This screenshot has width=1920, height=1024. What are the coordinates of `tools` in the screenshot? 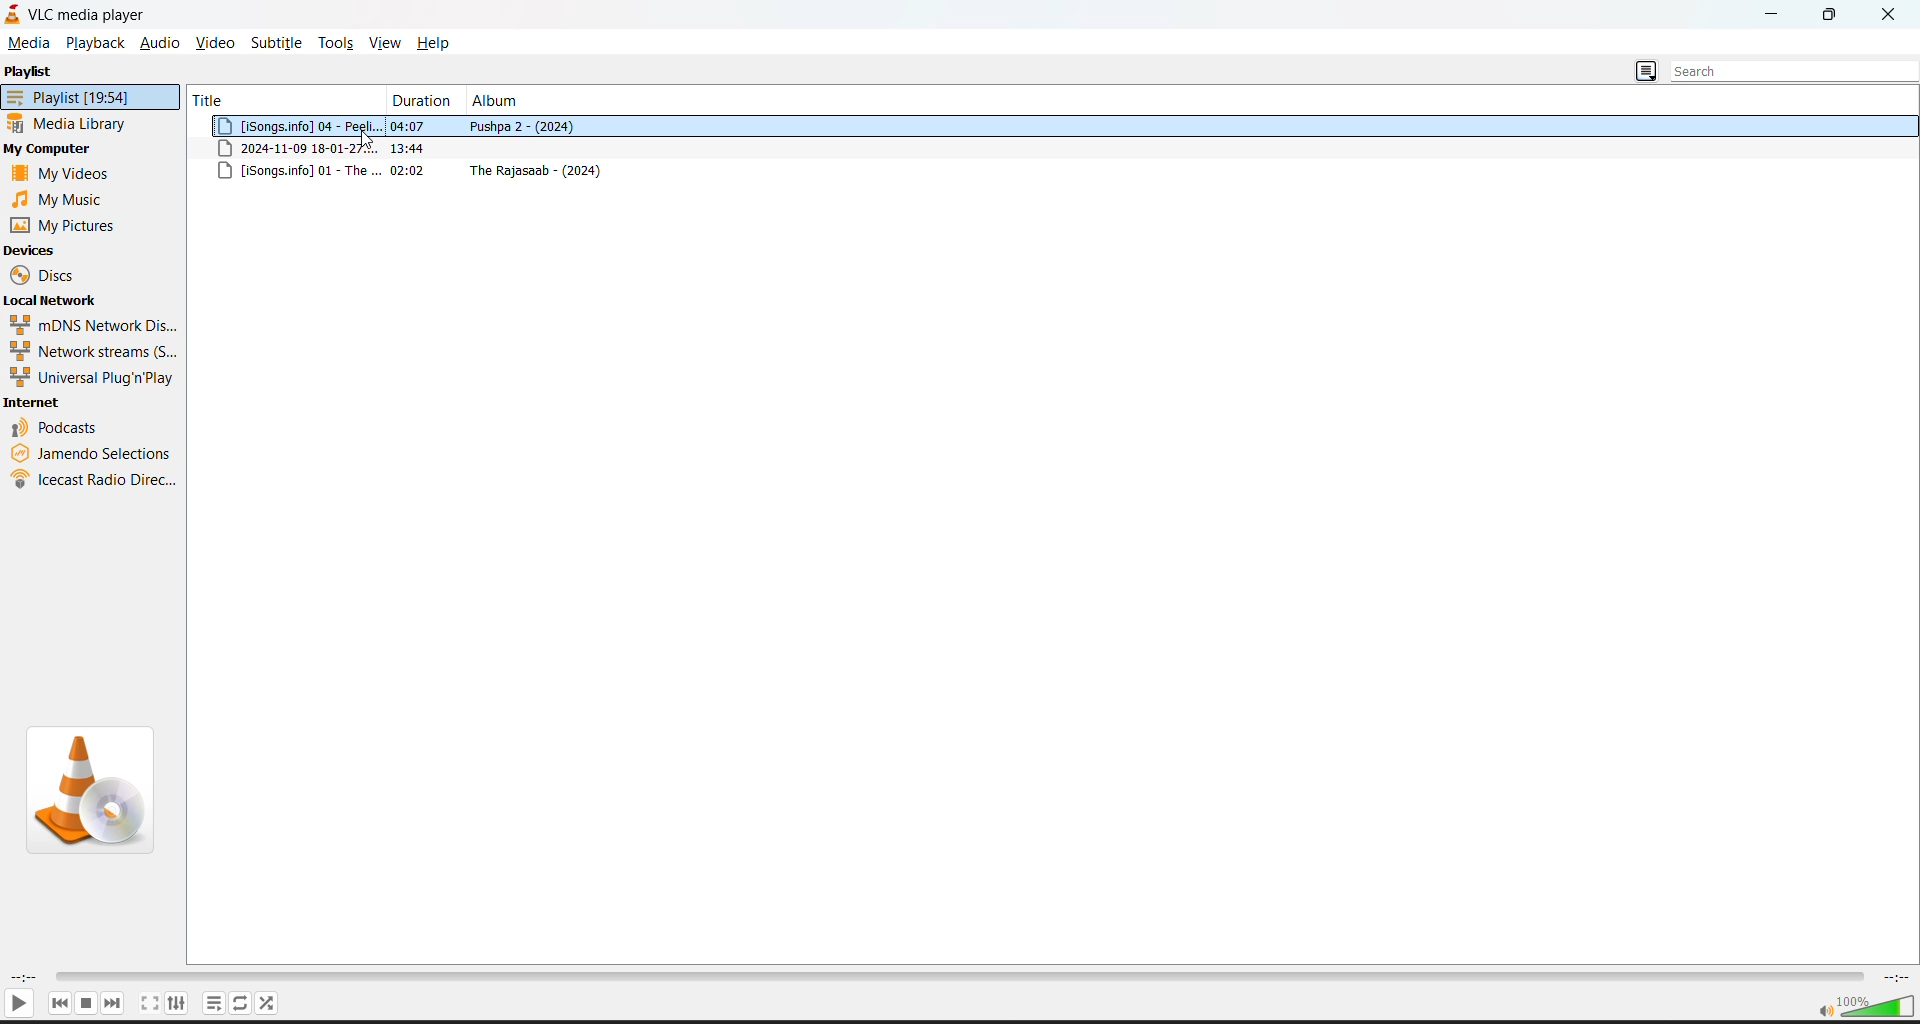 It's located at (337, 44).